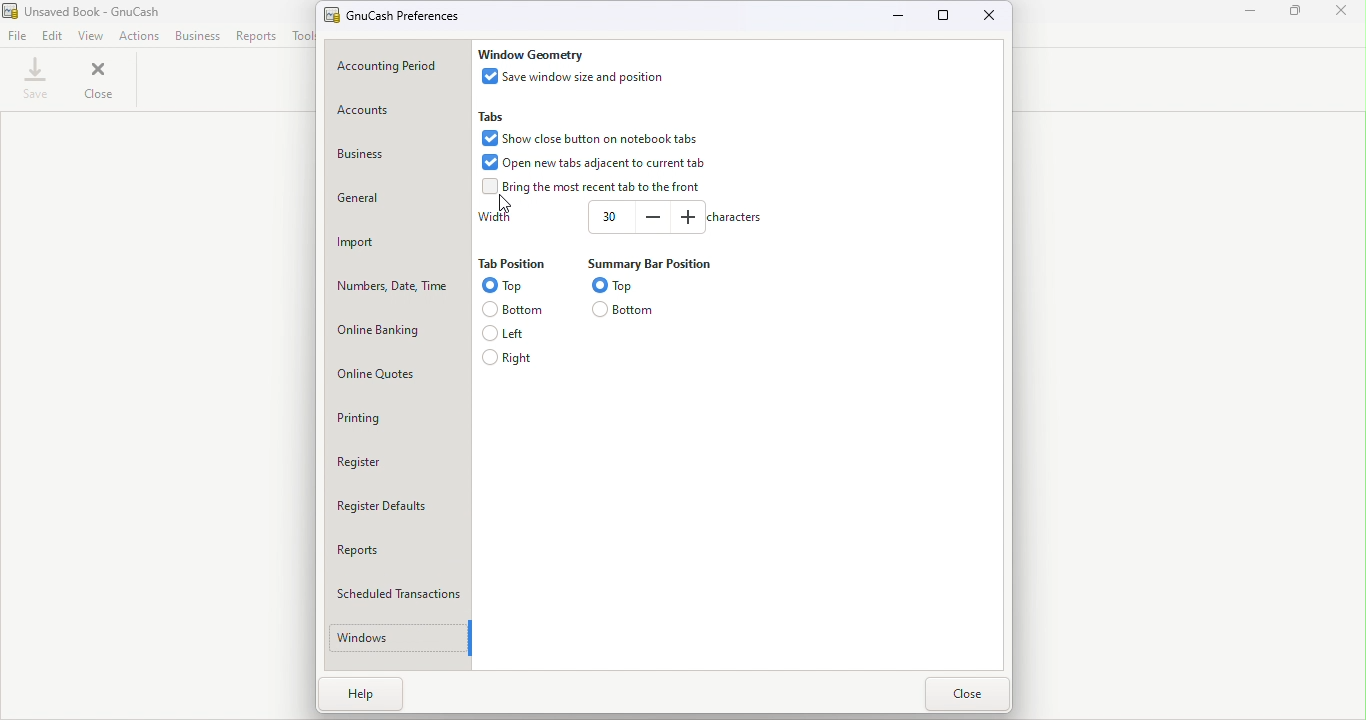  I want to click on Show close button on notebook tab, so click(587, 136).